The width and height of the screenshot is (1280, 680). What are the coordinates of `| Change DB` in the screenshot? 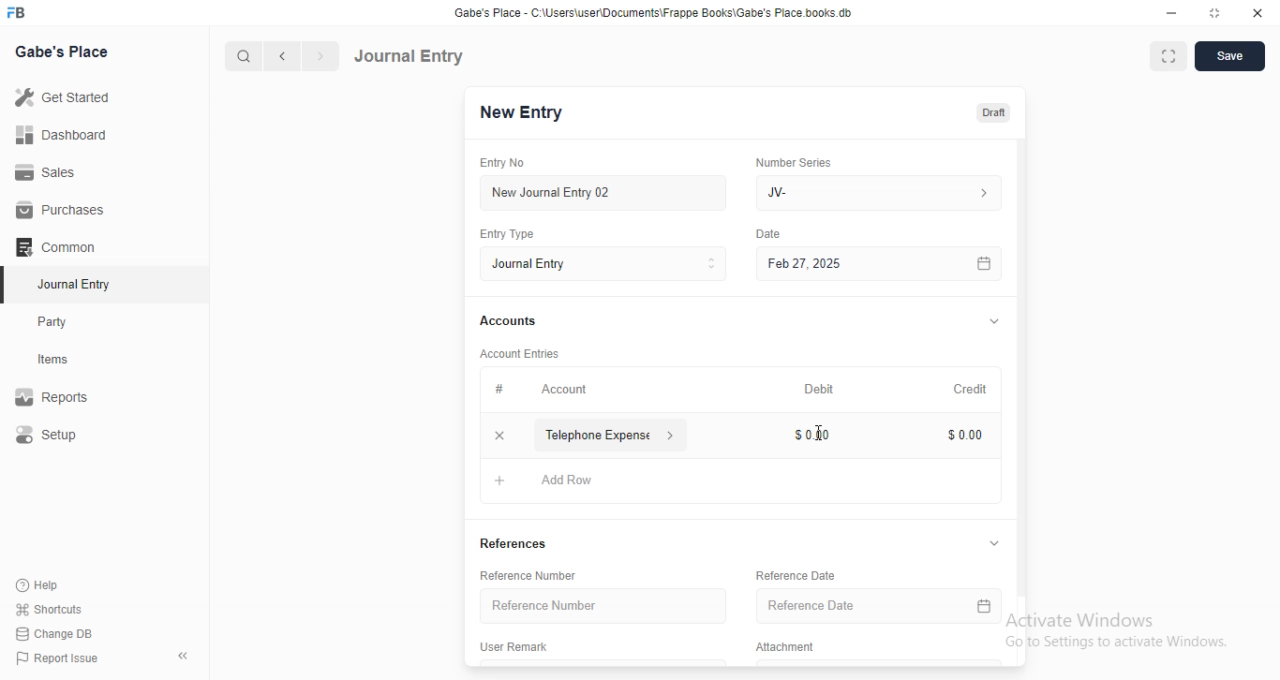 It's located at (55, 632).